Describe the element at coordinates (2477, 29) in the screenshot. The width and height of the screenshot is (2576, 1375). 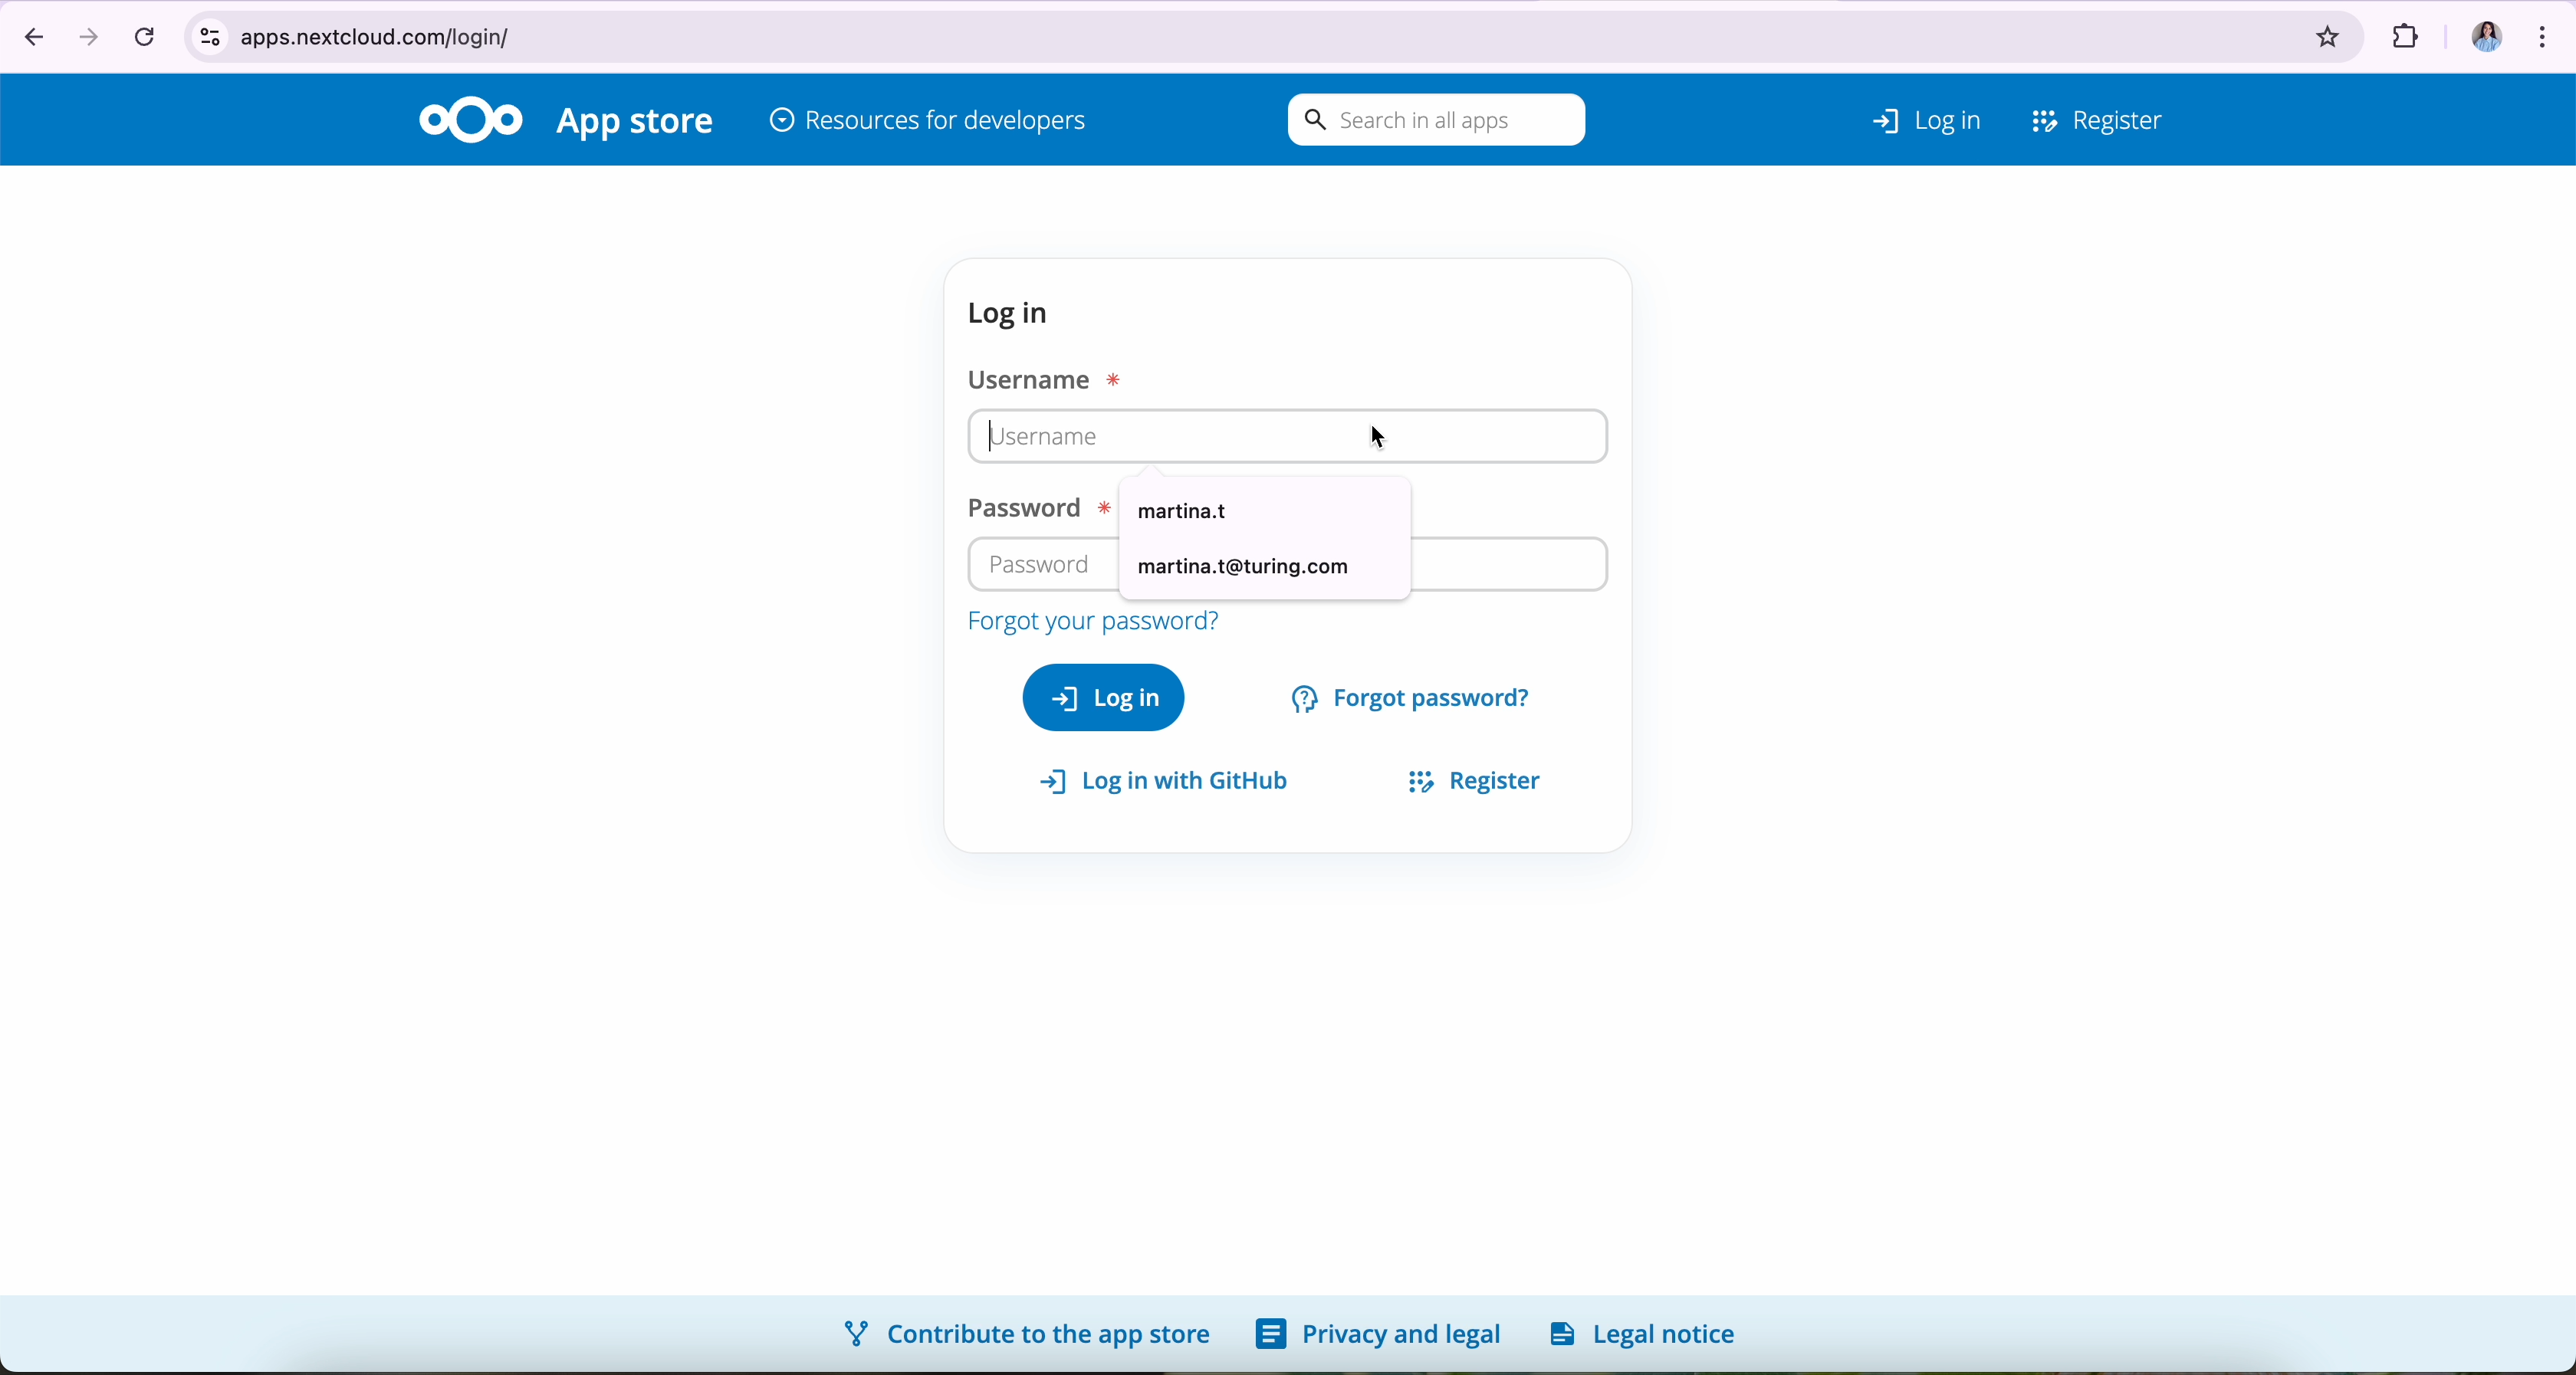
I see `profile` at that location.